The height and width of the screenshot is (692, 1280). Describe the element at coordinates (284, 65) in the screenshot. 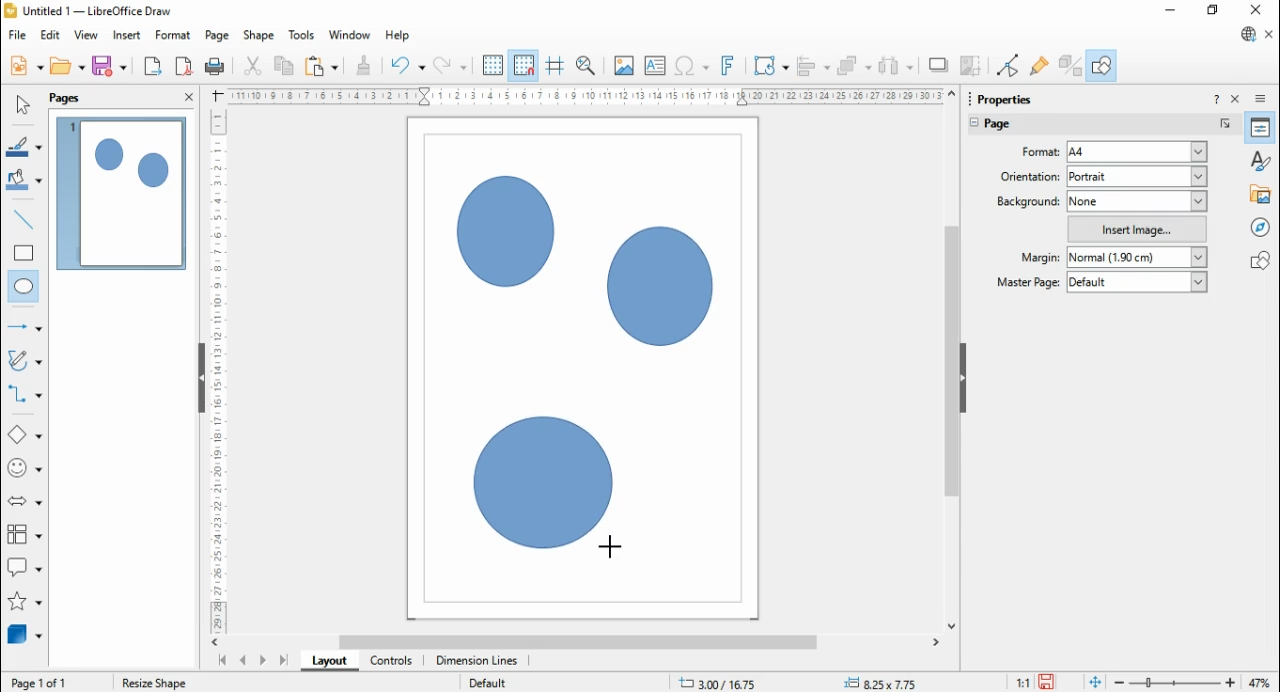

I see `copy` at that location.